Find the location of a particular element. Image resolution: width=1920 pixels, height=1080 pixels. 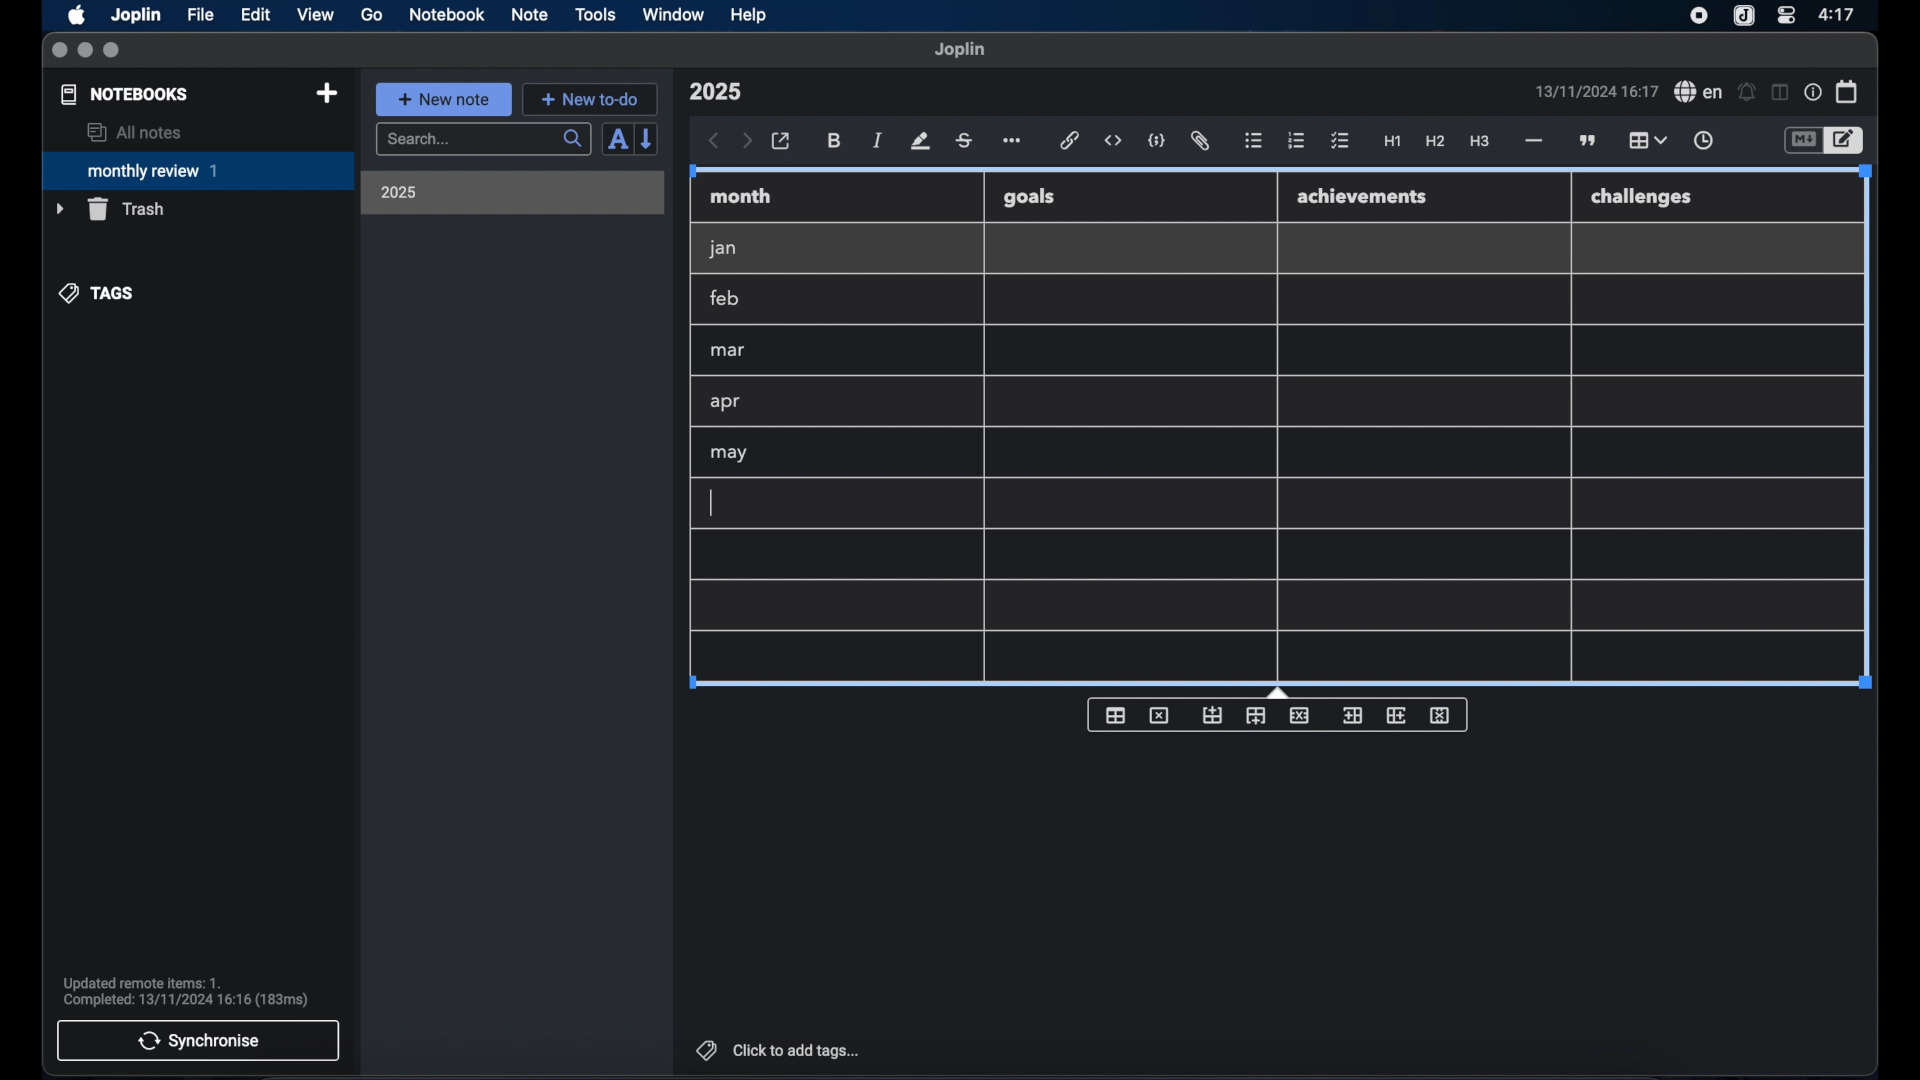

apple icon is located at coordinates (75, 15).